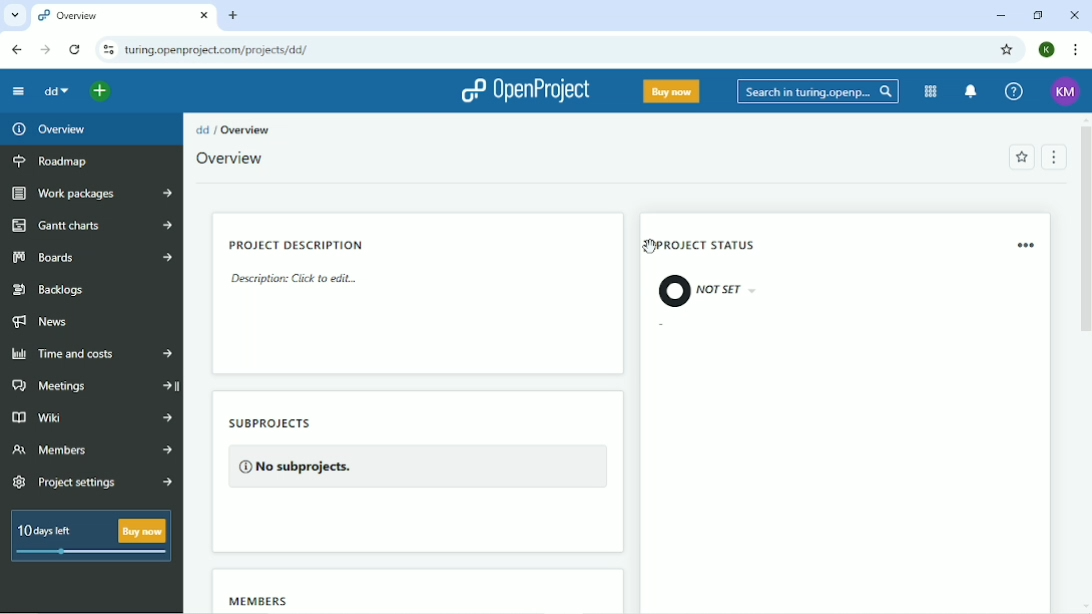 This screenshot has height=614, width=1092. What do you see at coordinates (218, 50) in the screenshot?
I see `Site` at bounding box center [218, 50].